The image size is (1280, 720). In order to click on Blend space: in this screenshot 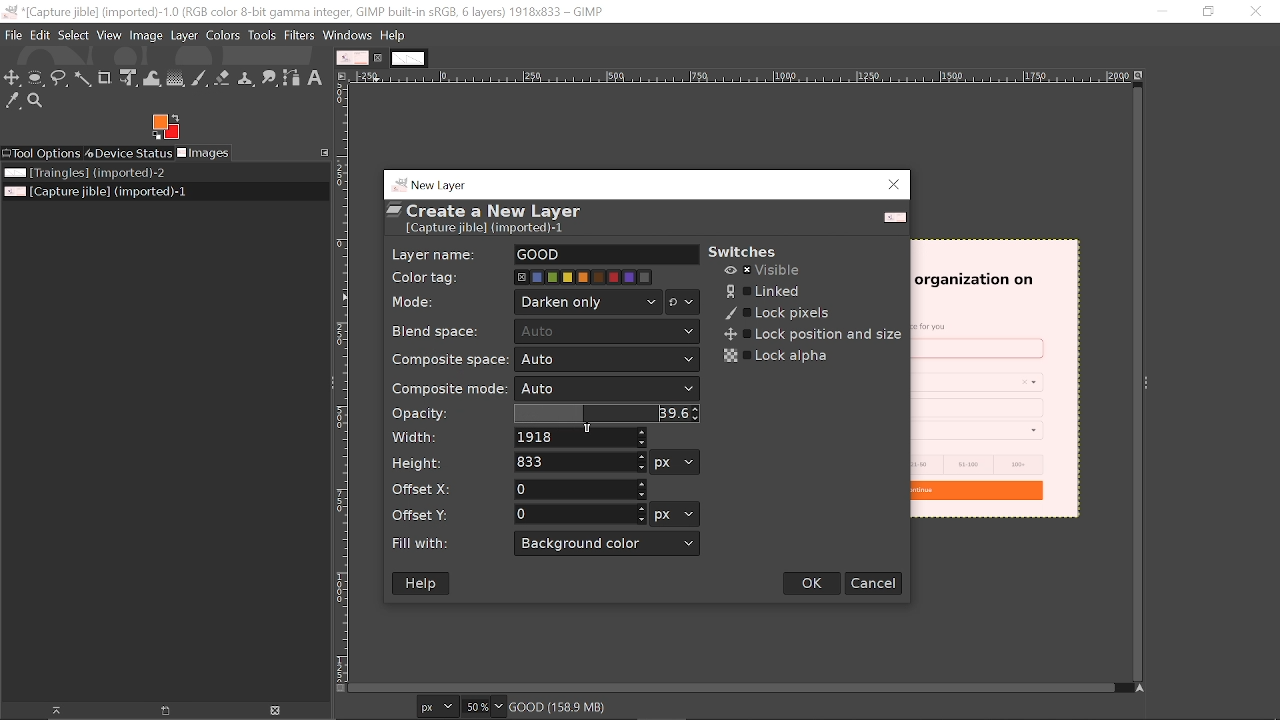, I will do `click(440, 330)`.